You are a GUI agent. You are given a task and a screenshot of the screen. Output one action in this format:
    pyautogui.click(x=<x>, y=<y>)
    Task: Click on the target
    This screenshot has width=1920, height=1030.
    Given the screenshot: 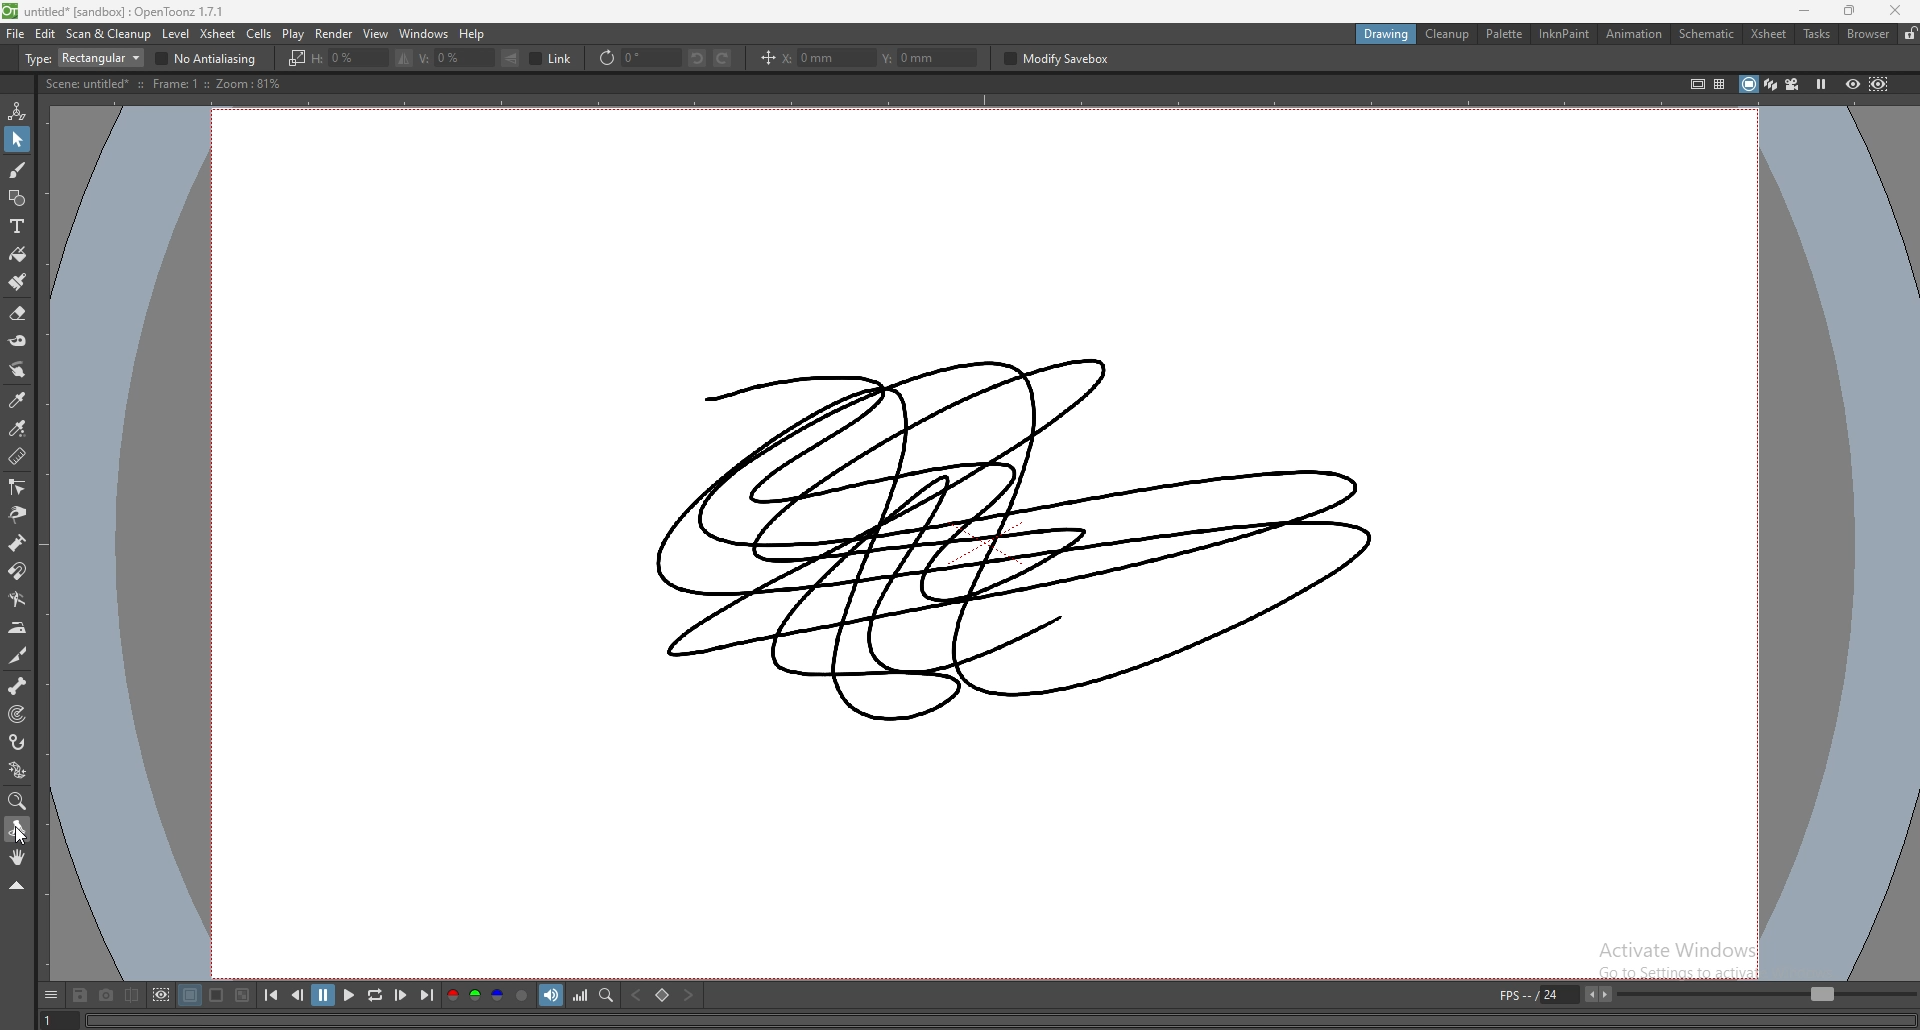 What is the action you would take?
    pyautogui.click(x=15, y=714)
    